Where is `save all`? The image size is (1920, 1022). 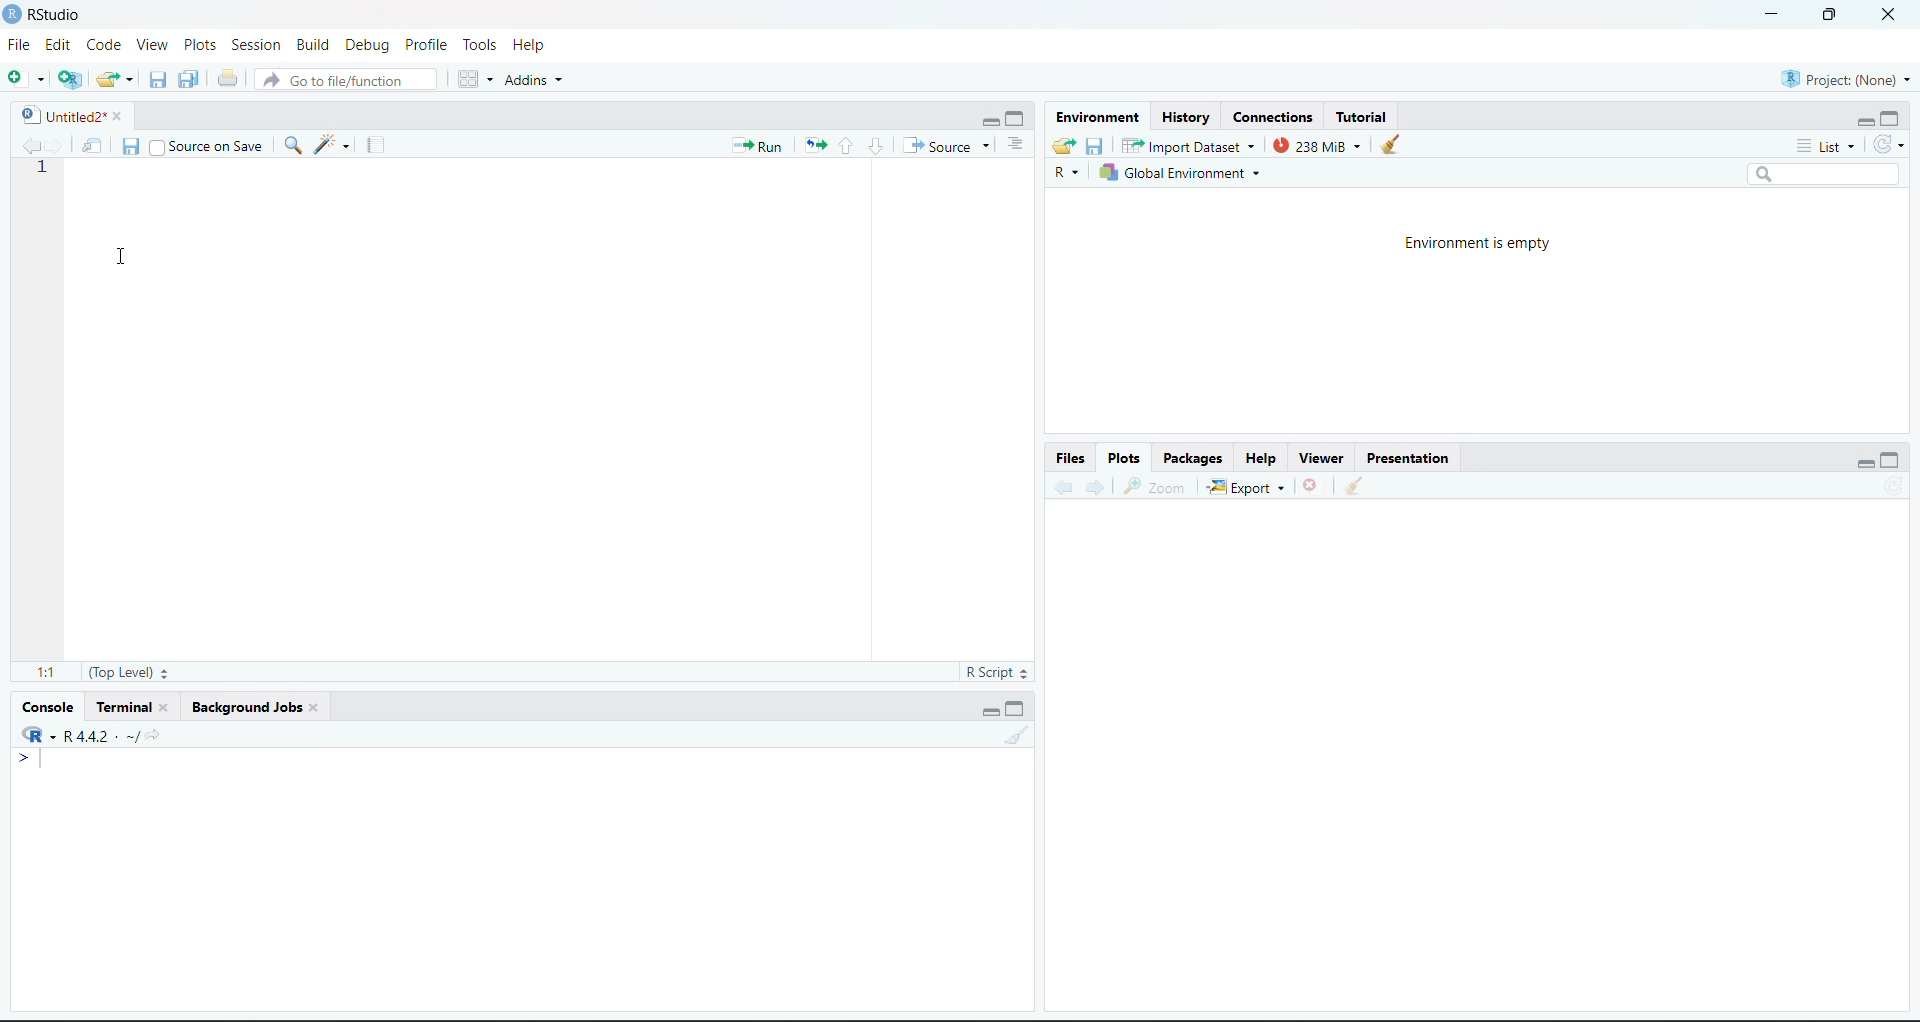 save all is located at coordinates (189, 79).